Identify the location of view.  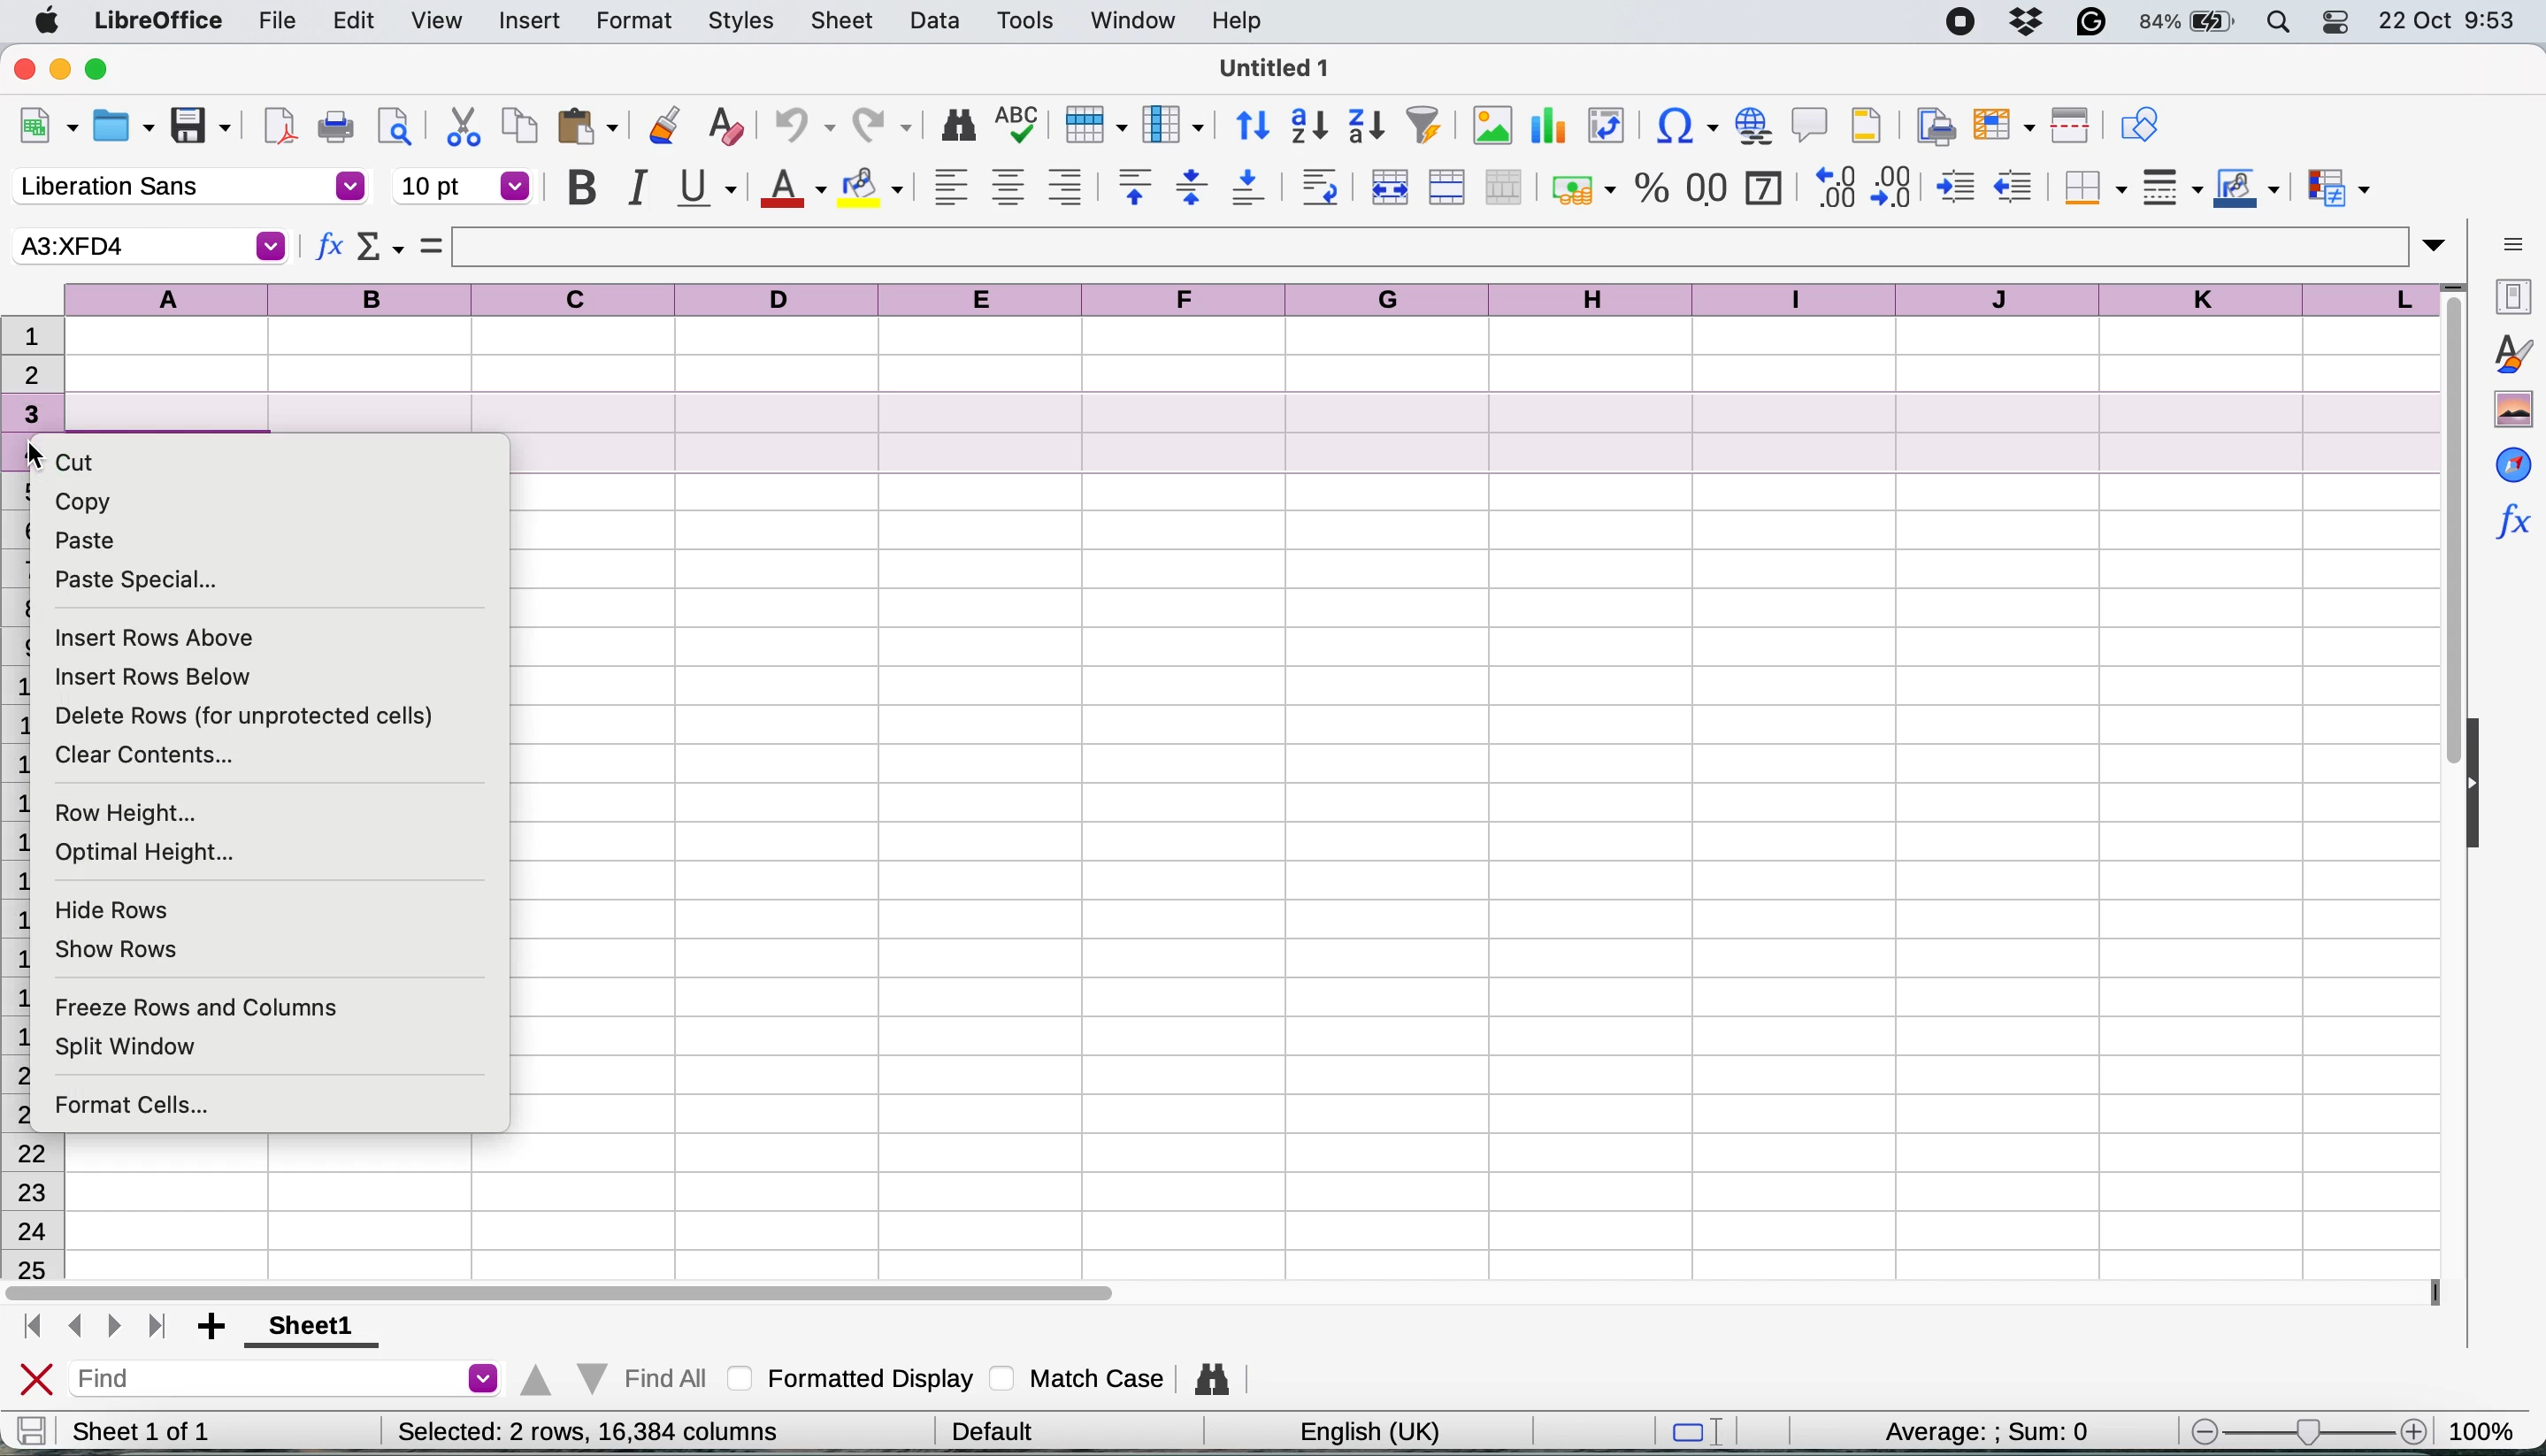
(435, 21).